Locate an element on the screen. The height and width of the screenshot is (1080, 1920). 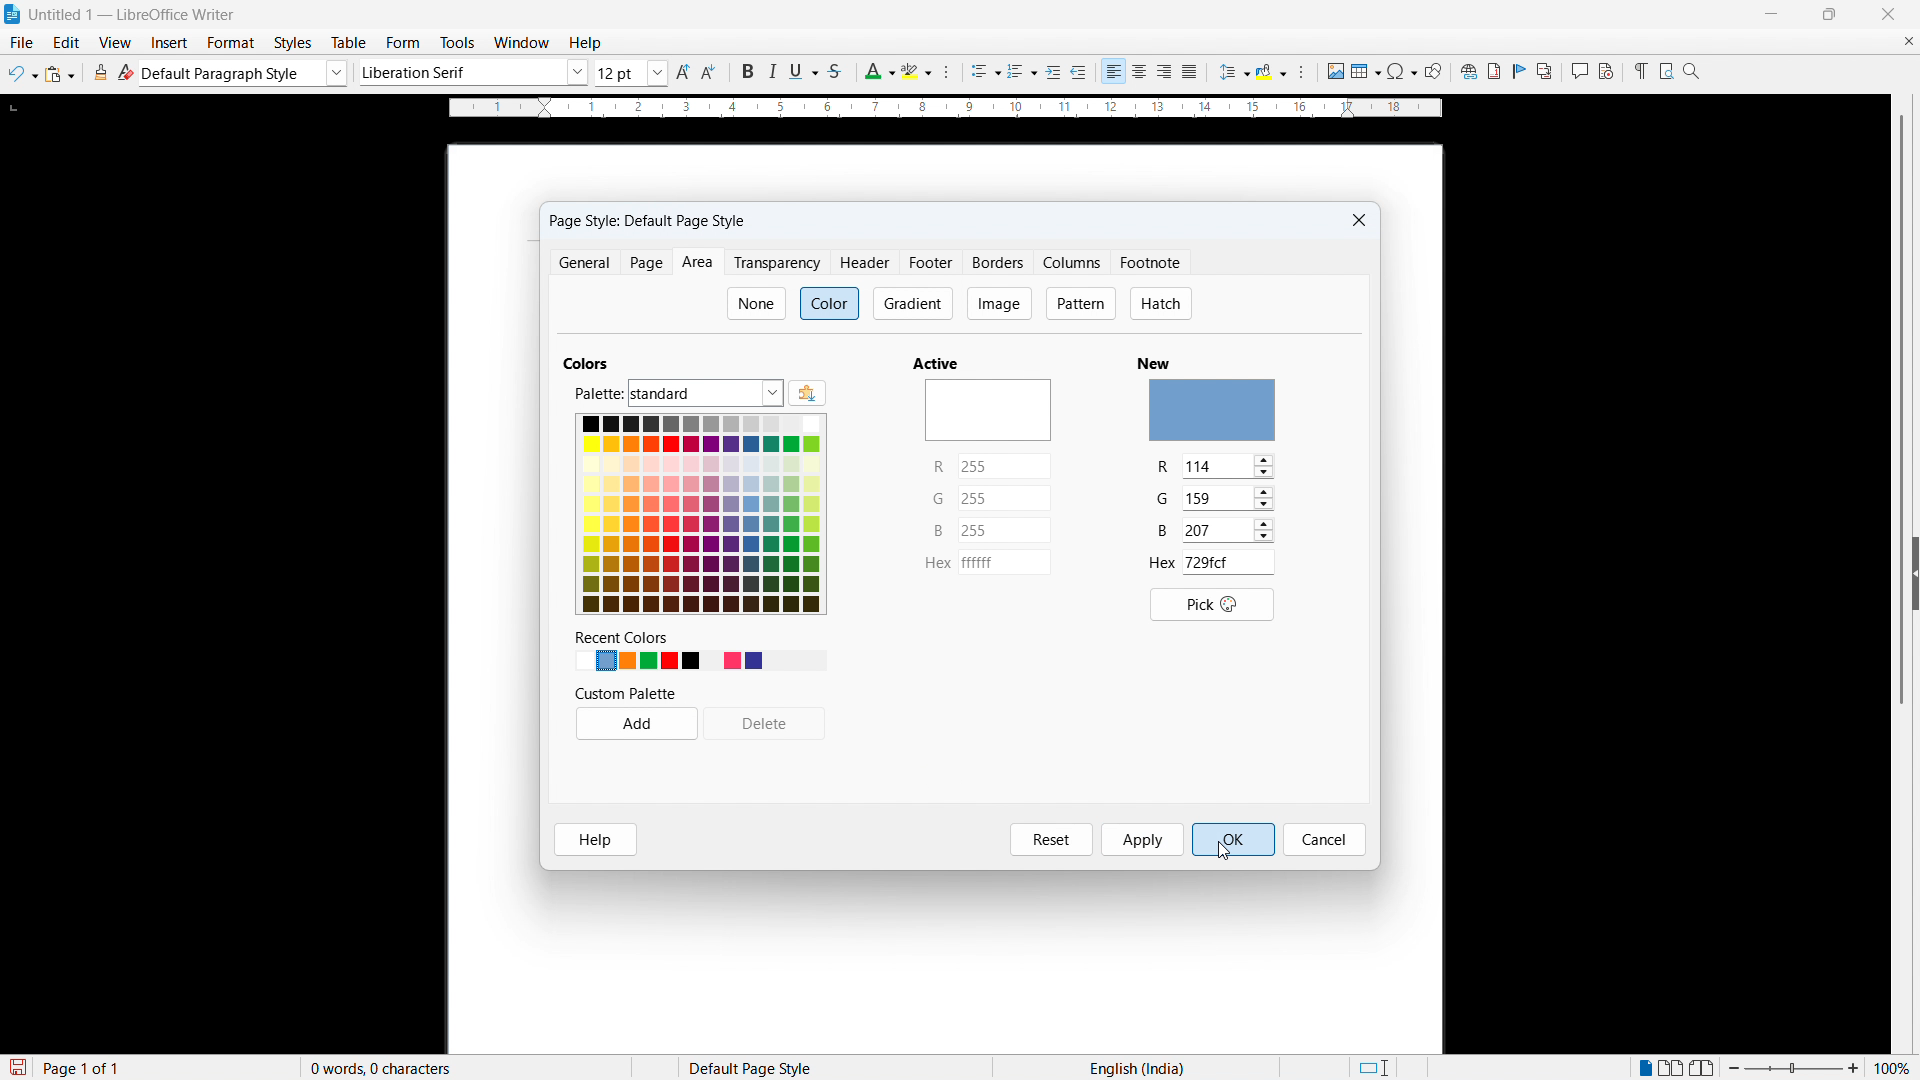
Add link  is located at coordinates (1466, 70).